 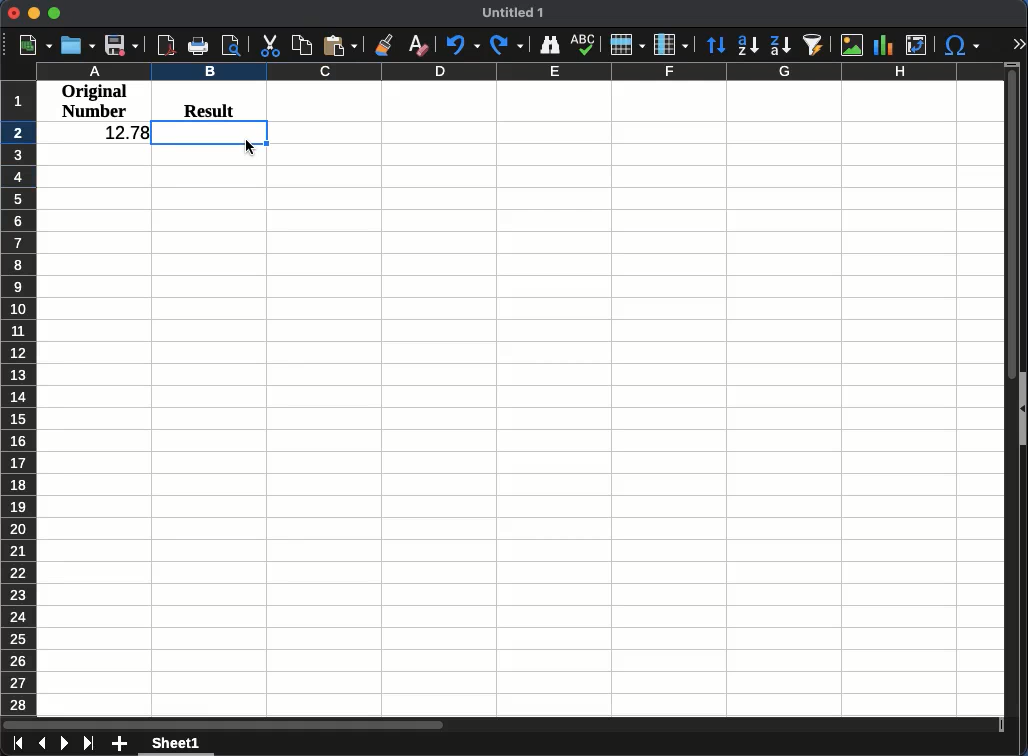 What do you see at coordinates (507, 46) in the screenshot?
I see `Redo` at bounding box center [507, 46].